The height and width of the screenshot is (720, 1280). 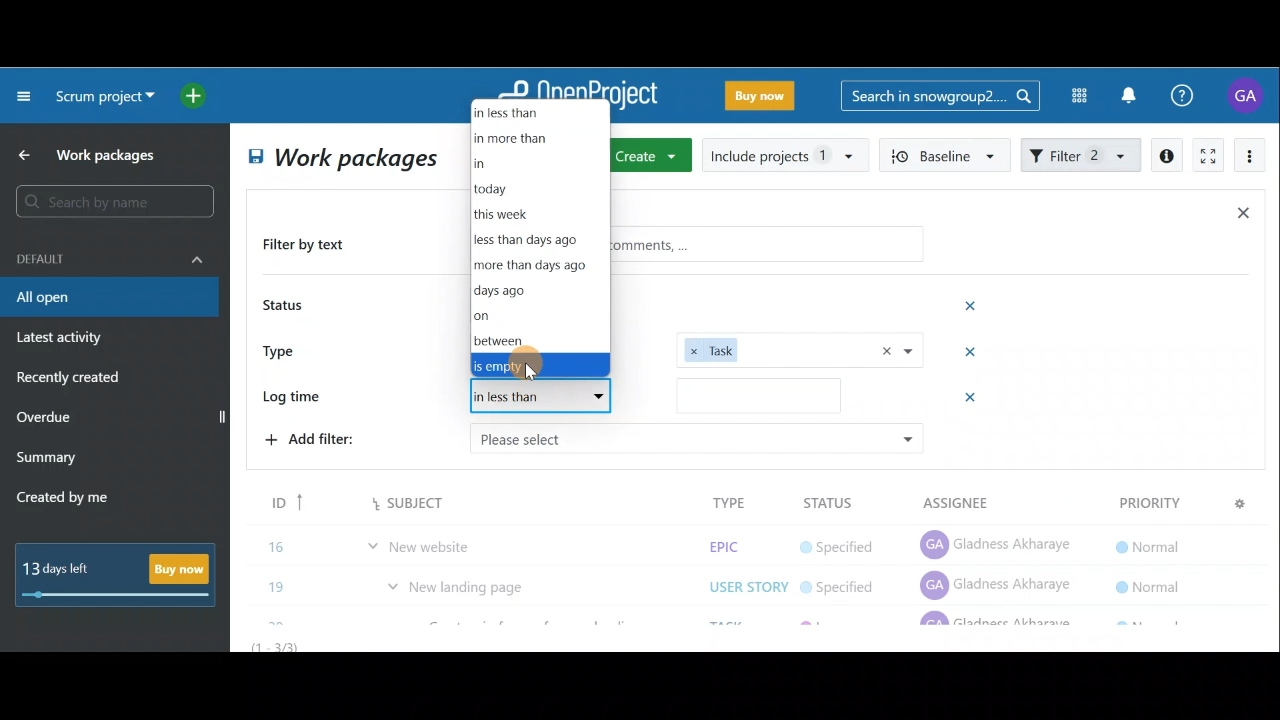 What do you see at coordinates (108, 298) in the screenshot?
I see `All open` at bounding box center [108, 298].